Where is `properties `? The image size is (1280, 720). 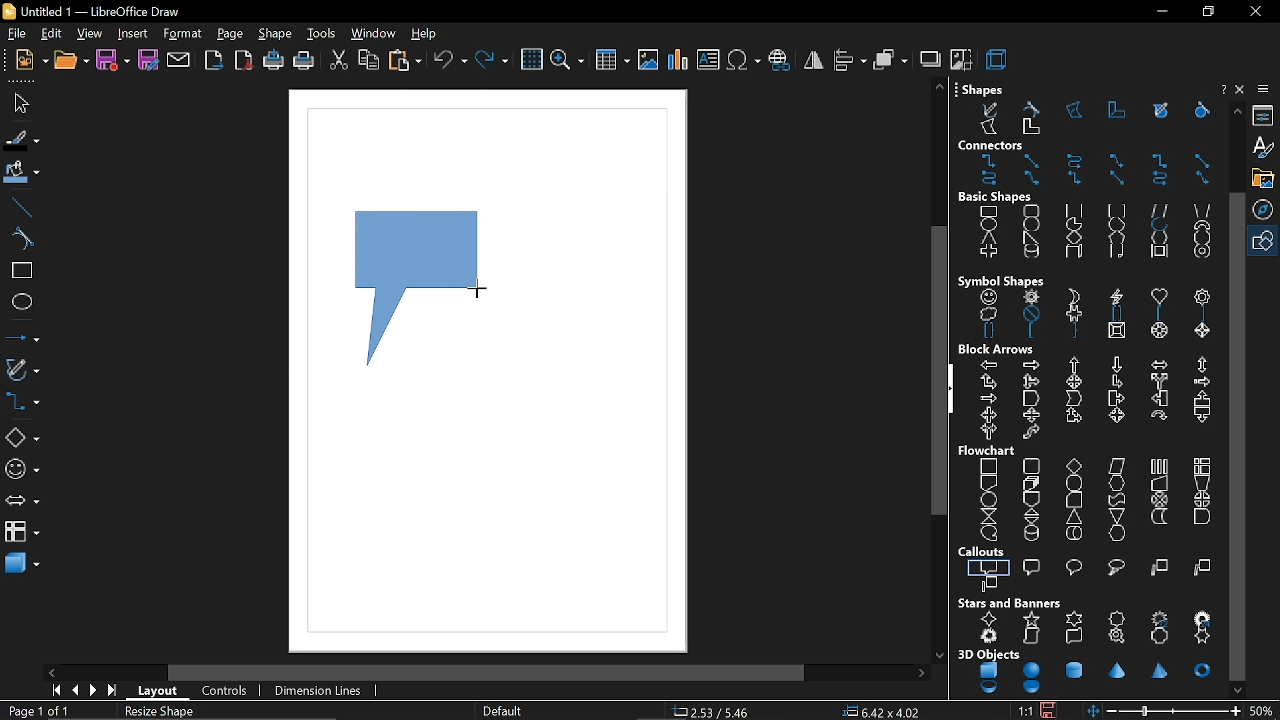 properties  is located at coordinates (1265, 117).